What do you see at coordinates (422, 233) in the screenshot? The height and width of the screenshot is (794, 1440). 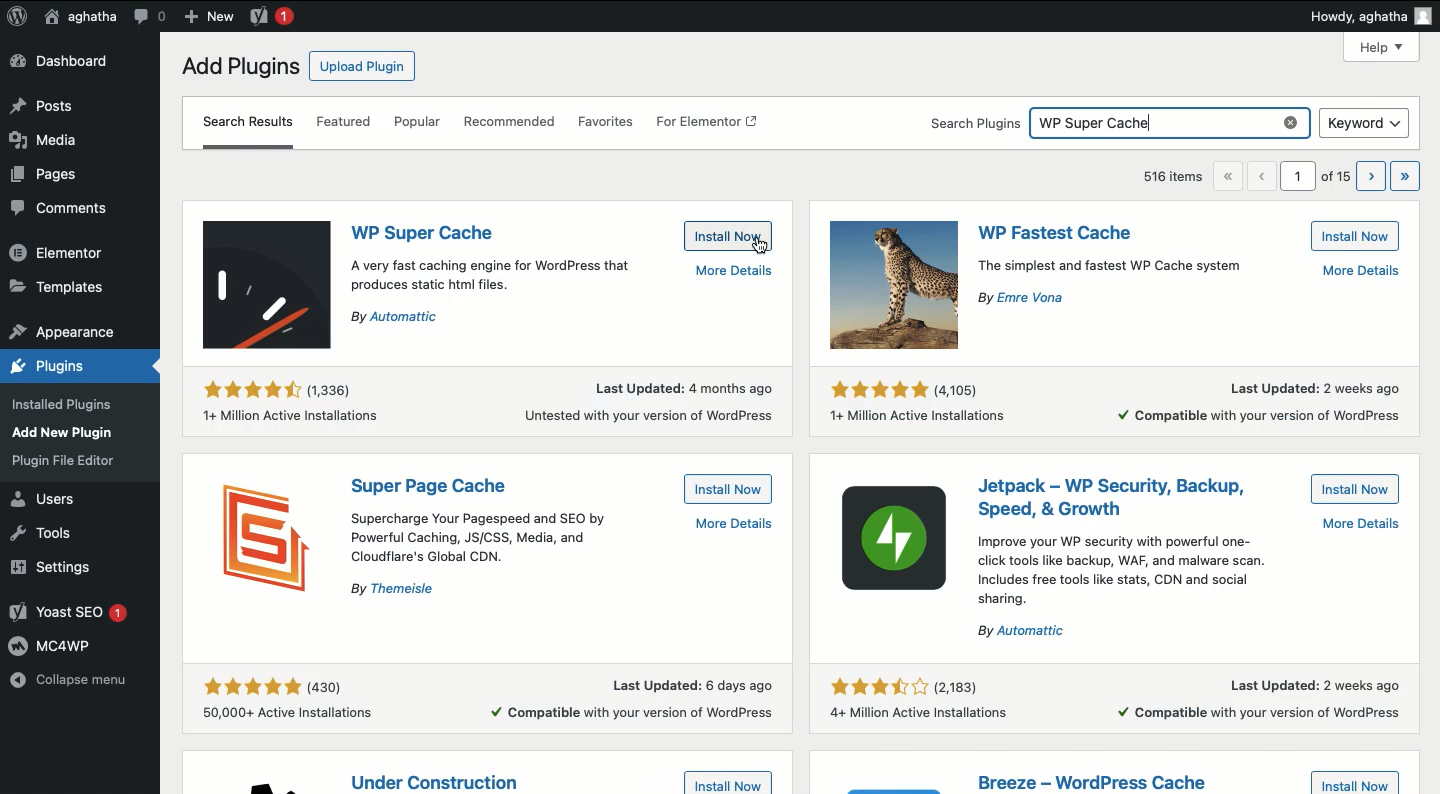 I see `Plugin` at bounding box center [422, 233].